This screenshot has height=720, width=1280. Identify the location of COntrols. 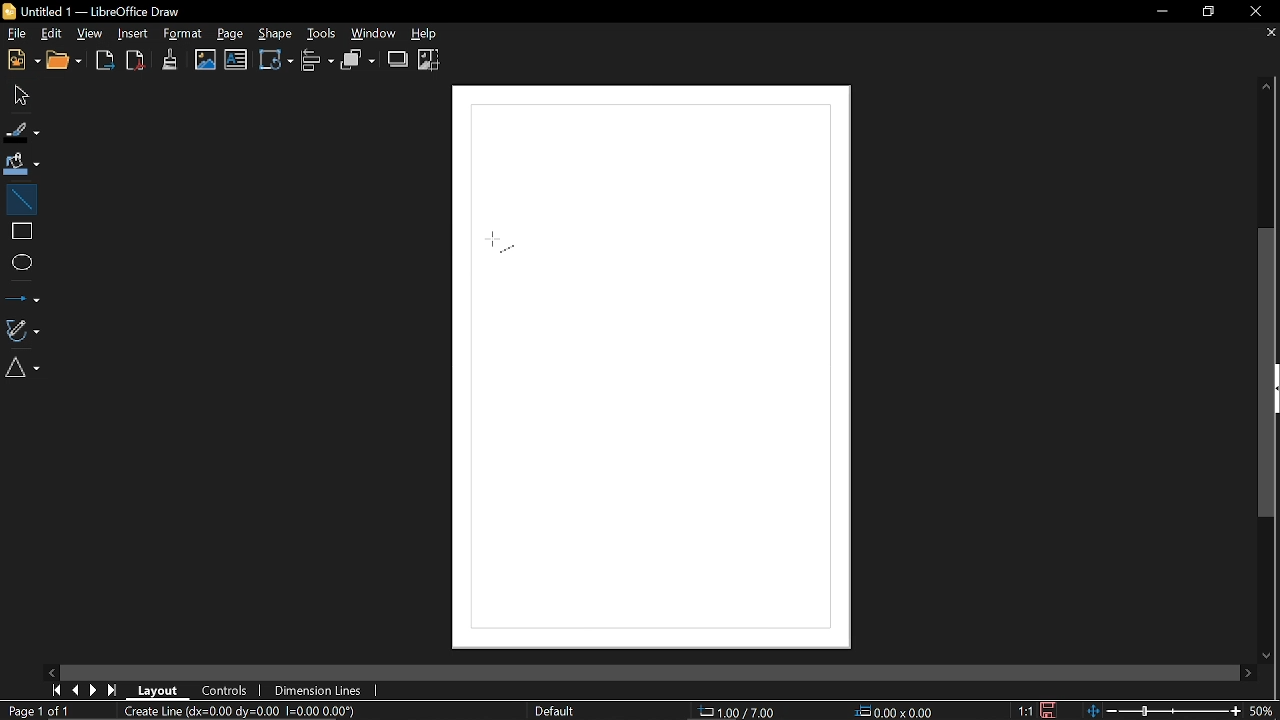
(226, 689).